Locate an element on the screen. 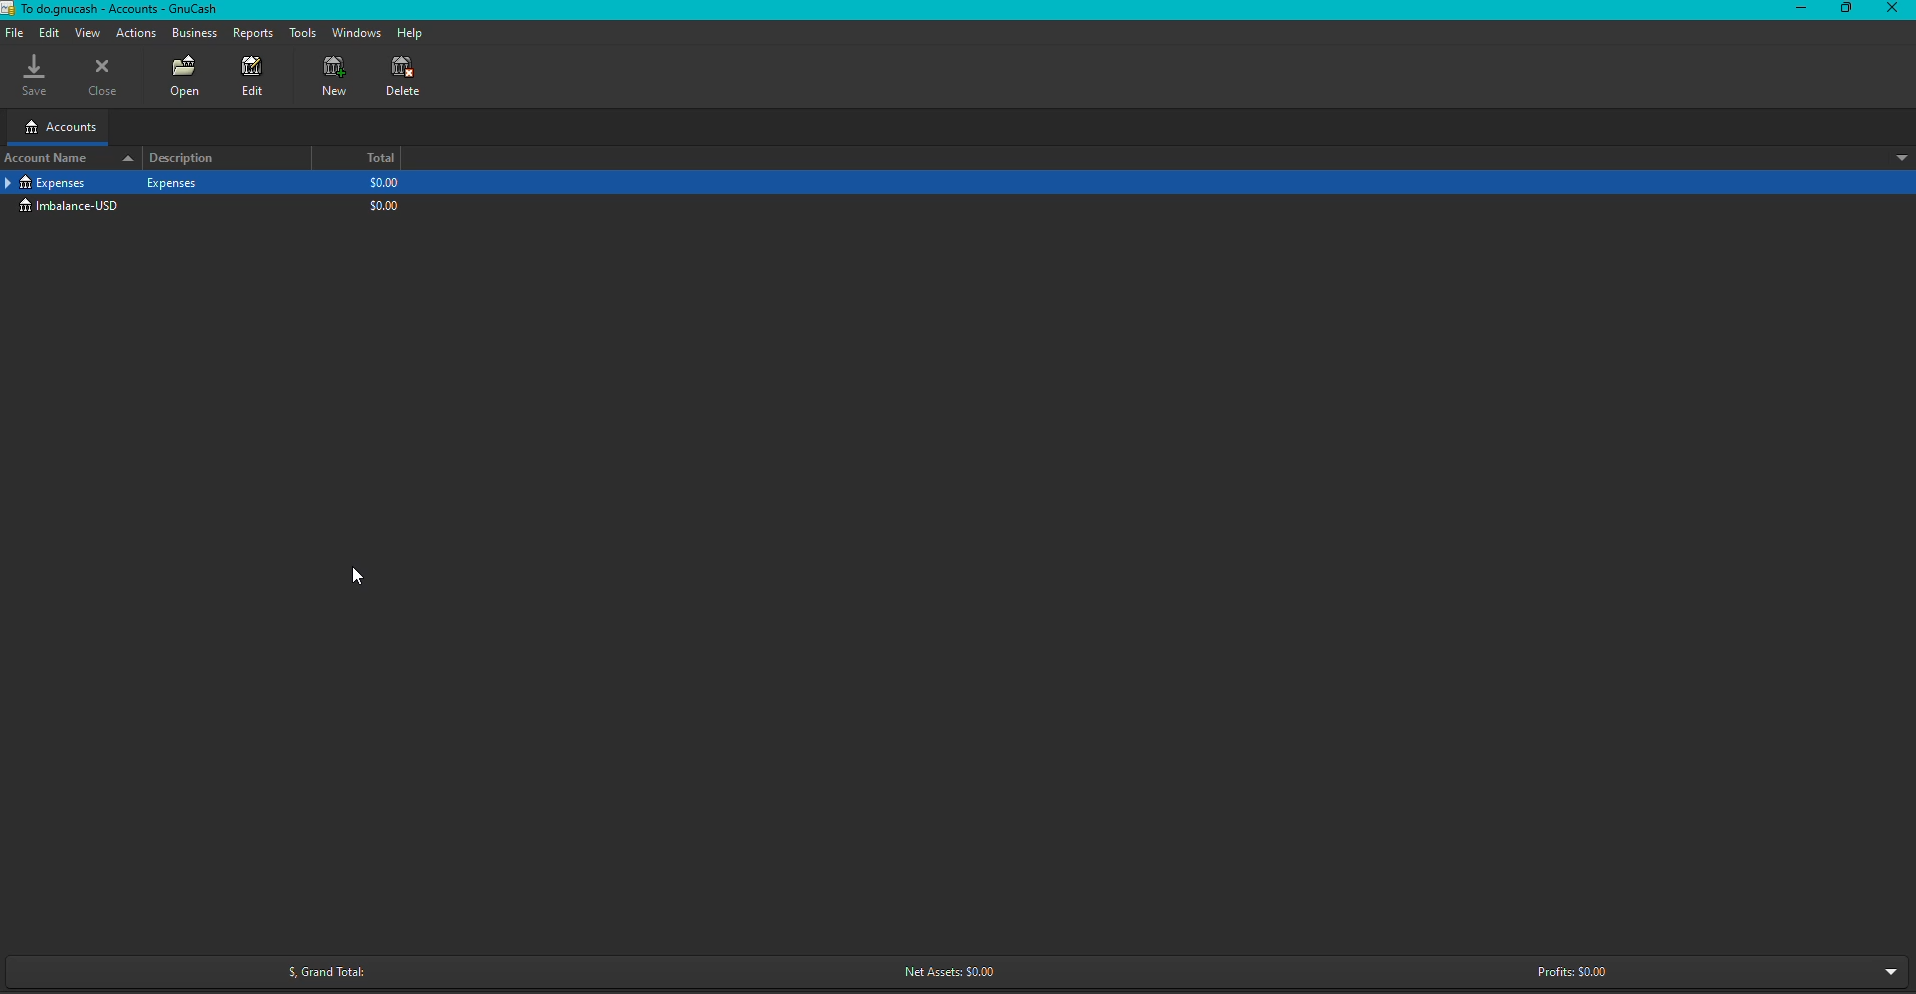 This screenshot has width=1916, height=994. Edit is located at coordinates (253, 78).